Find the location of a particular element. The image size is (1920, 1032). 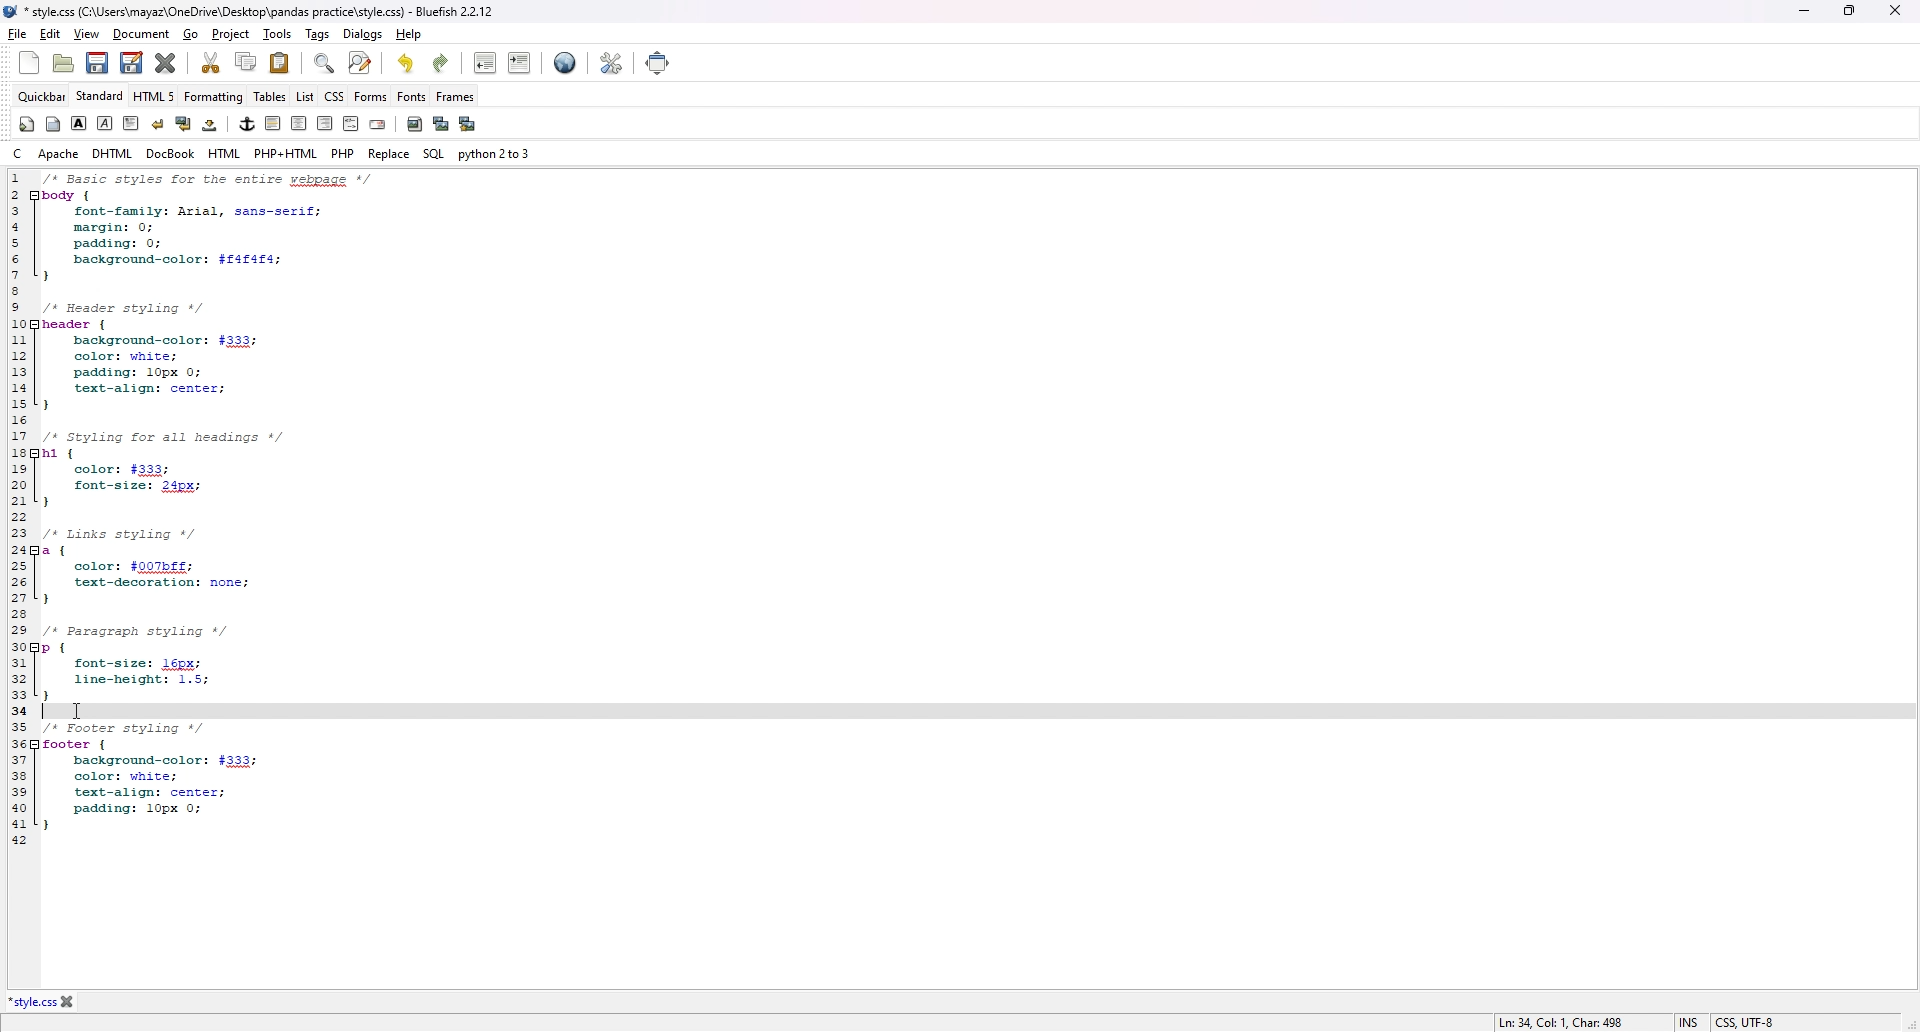

project is located at coordinates (232, 33).